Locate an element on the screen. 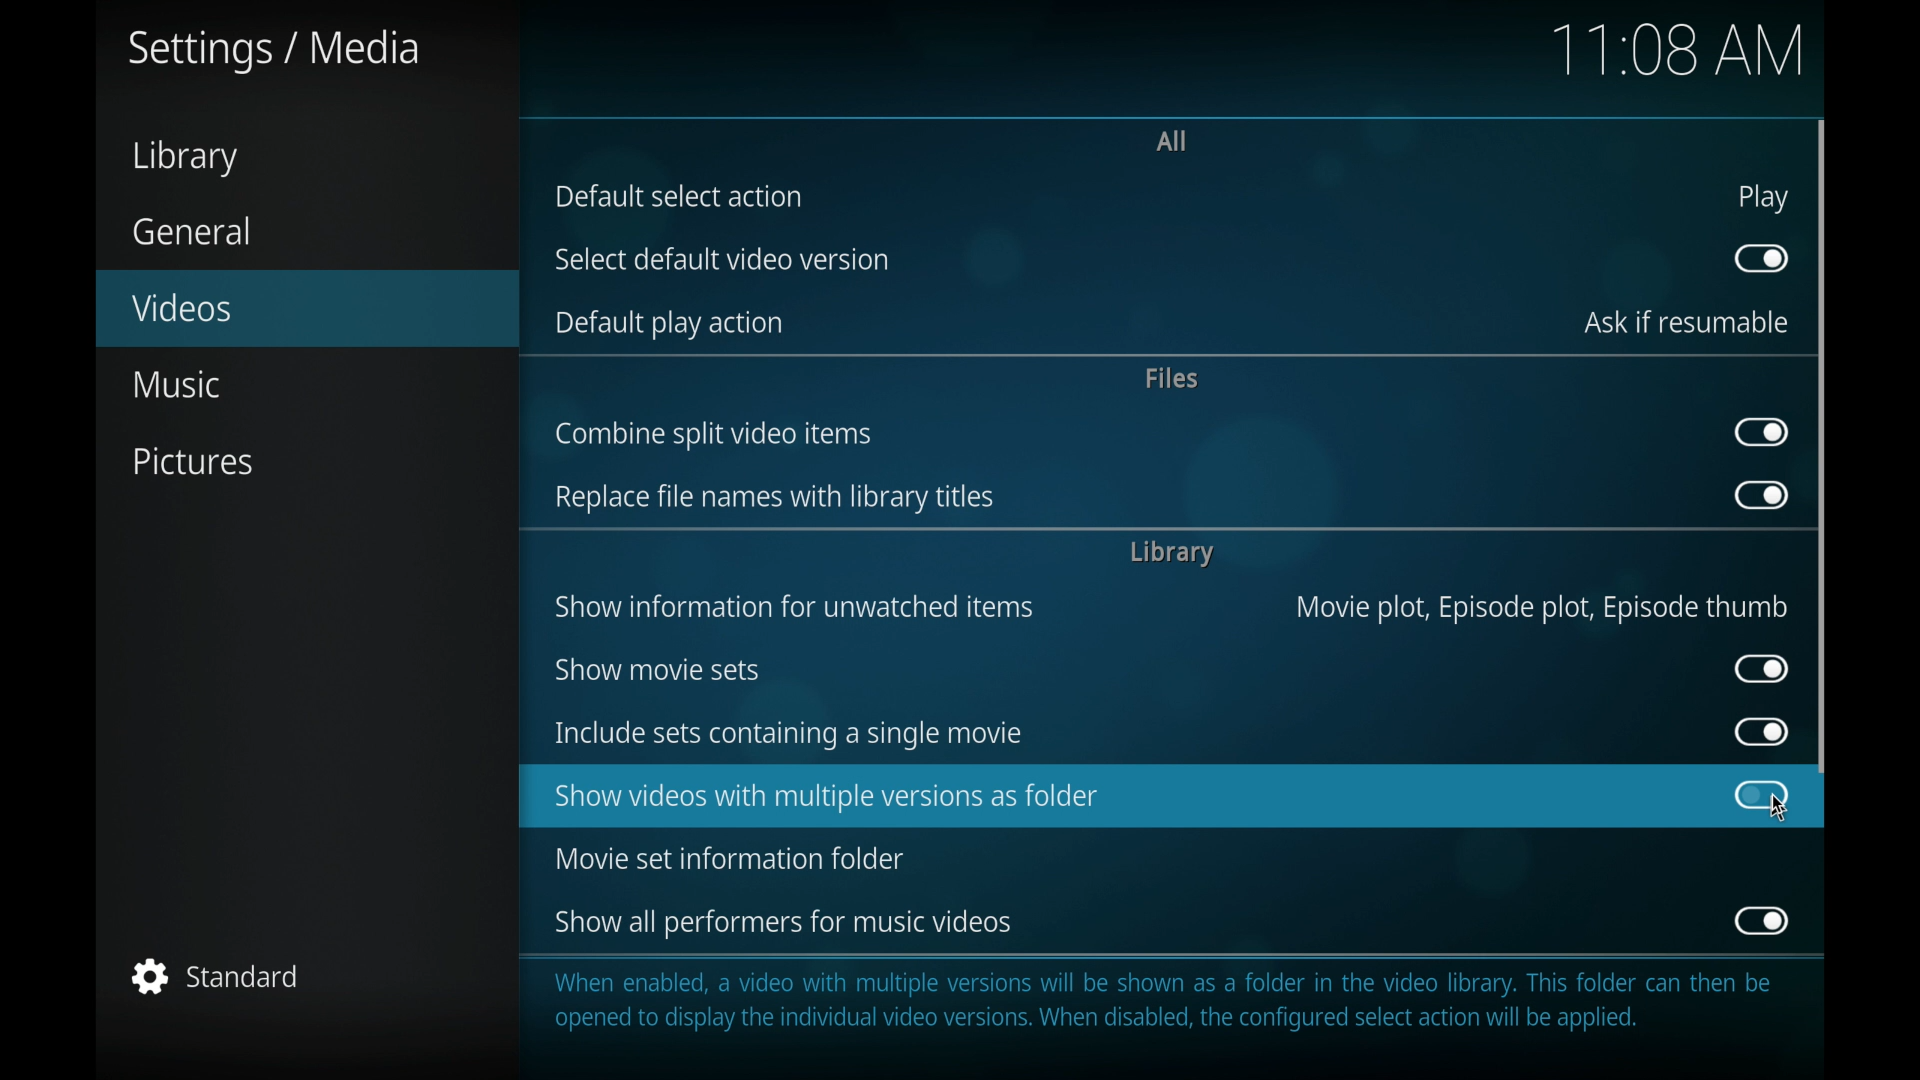  toggle button is located at coordinates (1762, 433).